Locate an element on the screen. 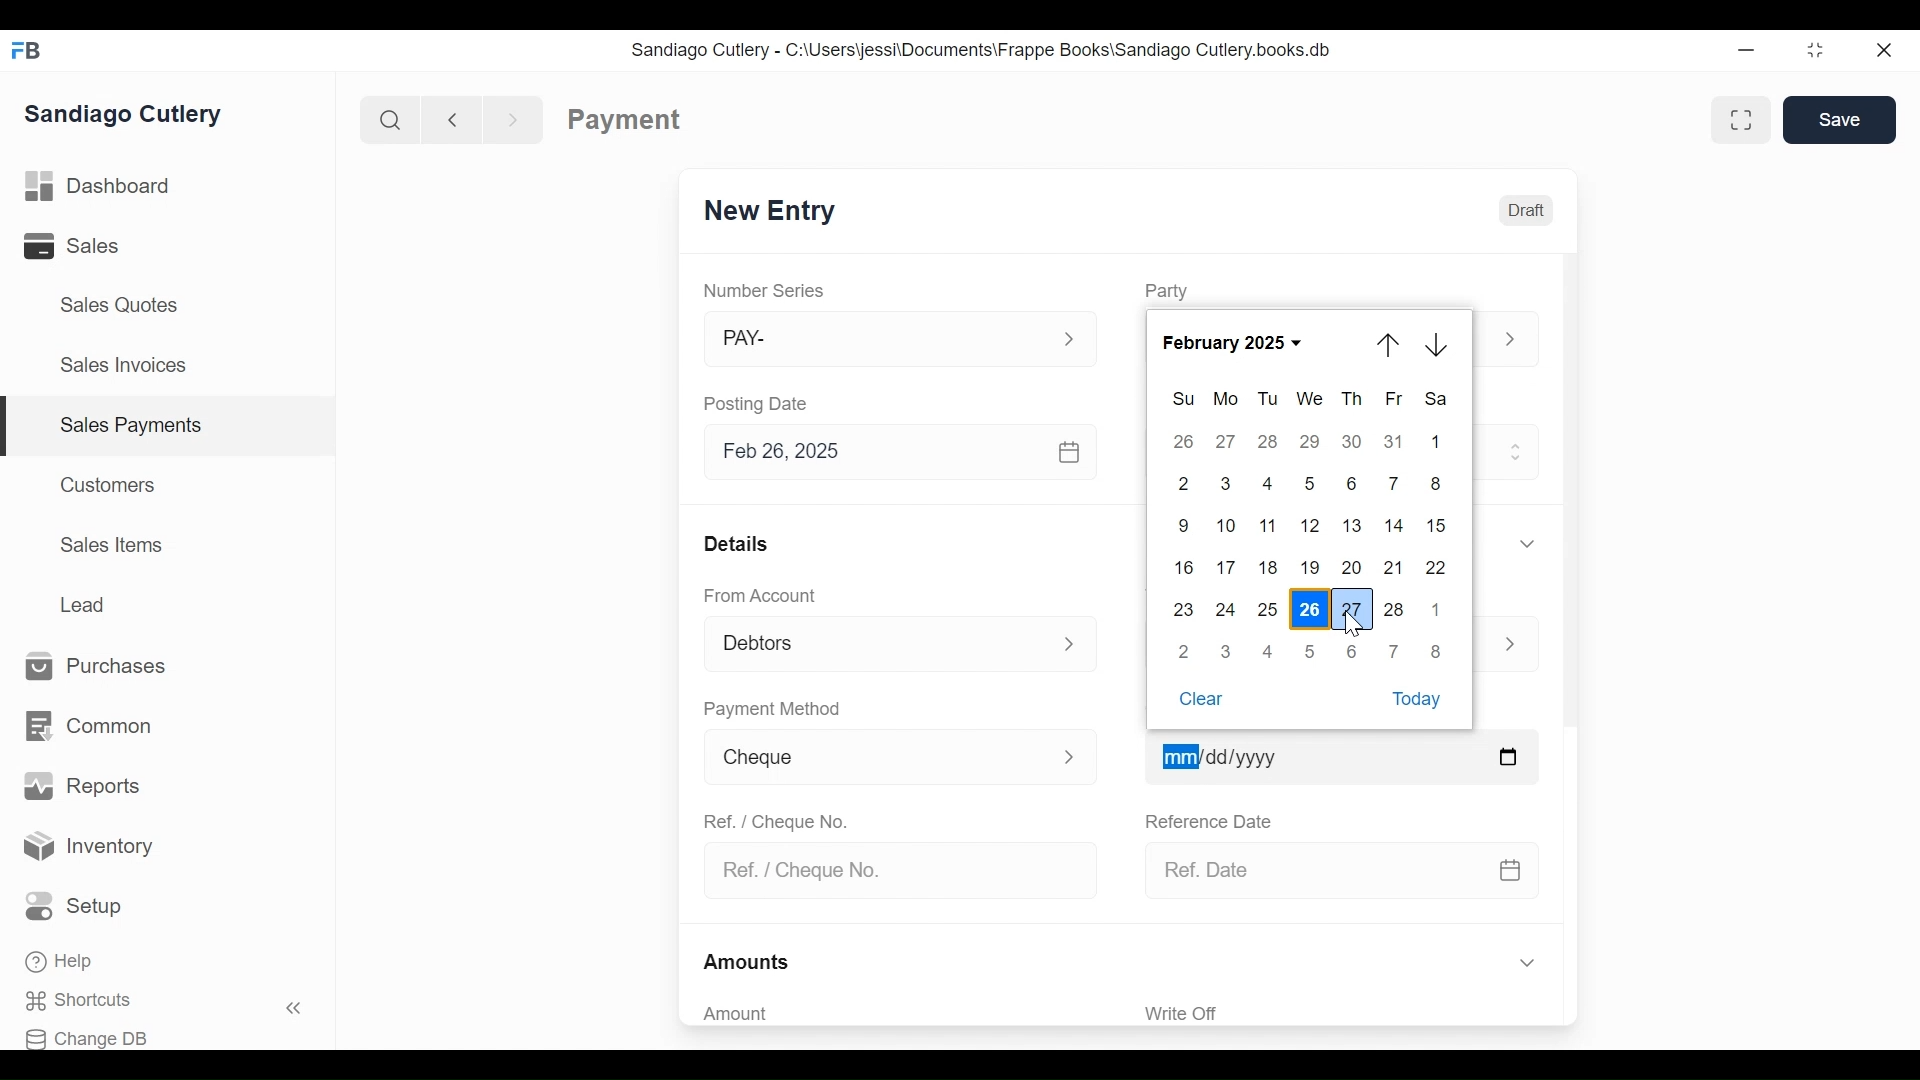 This screenshot has height=1080, width=1920. Sales Quotes is located at coordinates (117, 305).